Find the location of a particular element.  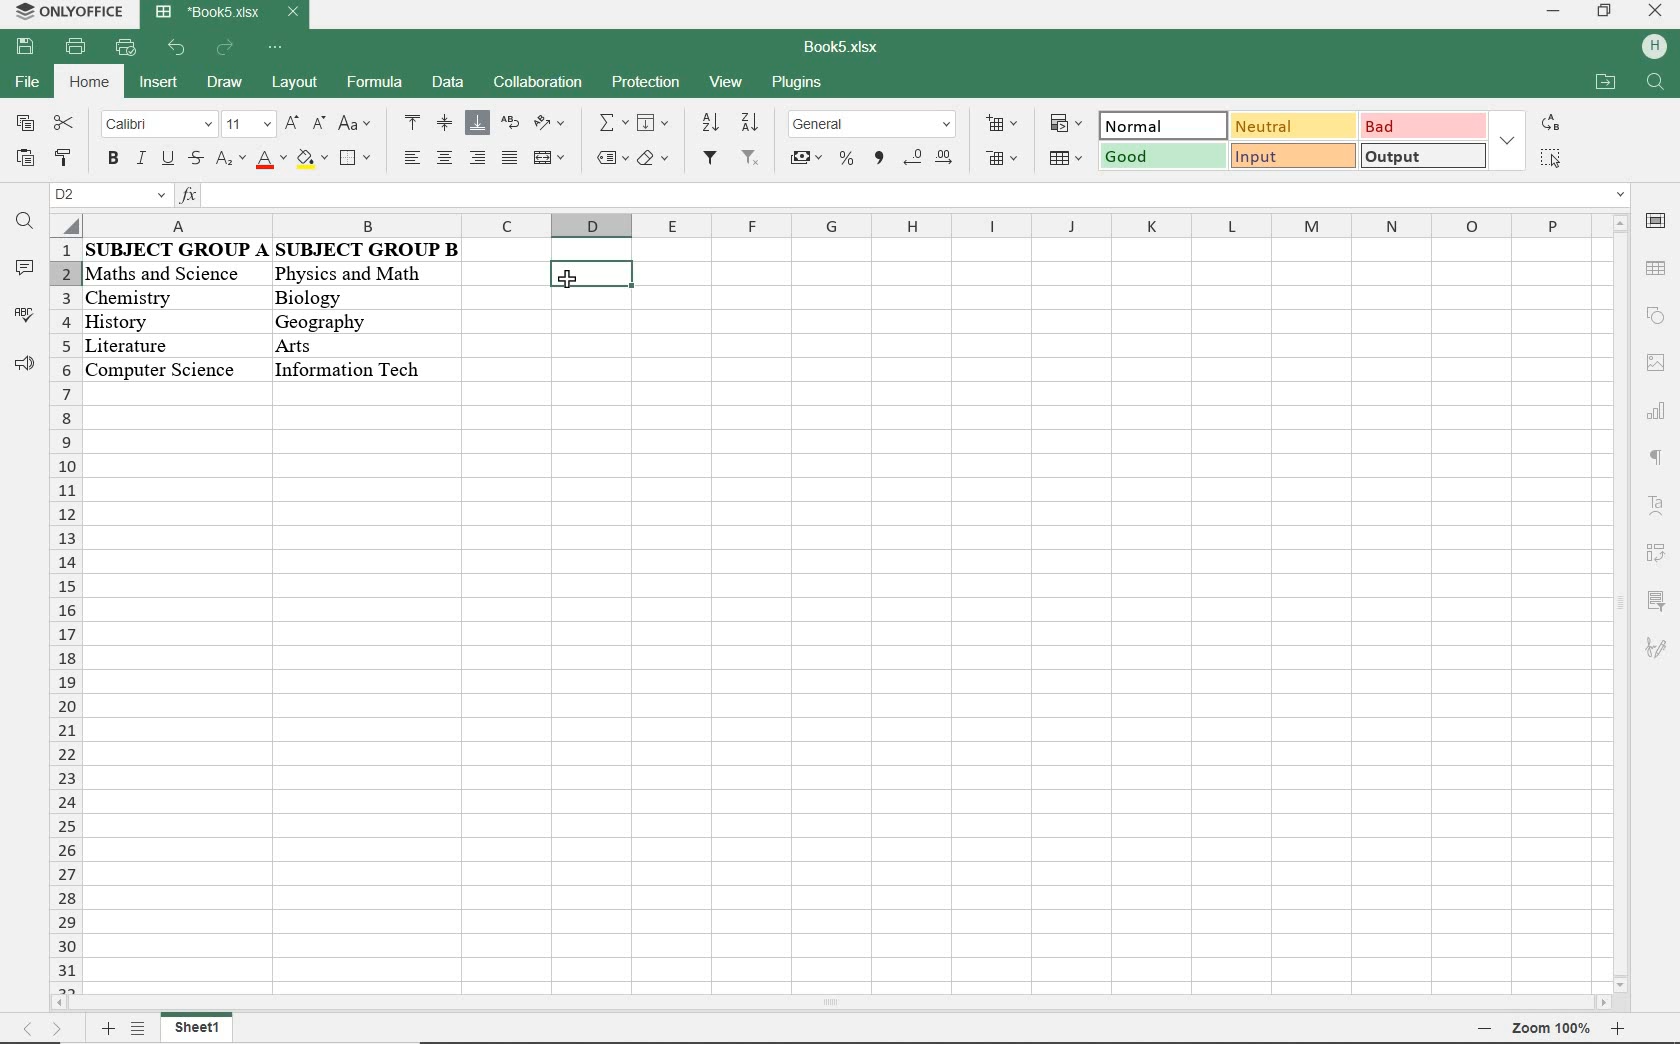

spell checking is located at coordinates (23, 315).